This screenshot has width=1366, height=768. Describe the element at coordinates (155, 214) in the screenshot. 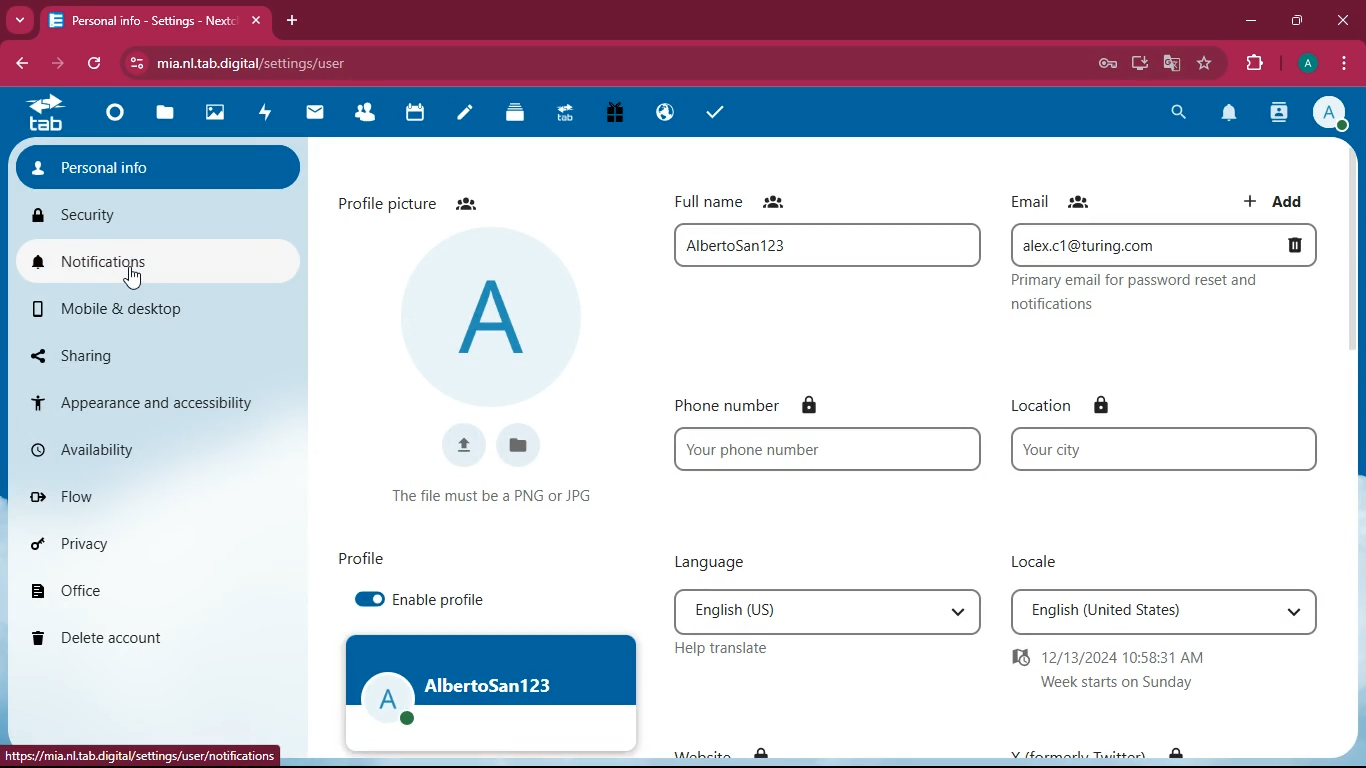

I see `security` at that location.